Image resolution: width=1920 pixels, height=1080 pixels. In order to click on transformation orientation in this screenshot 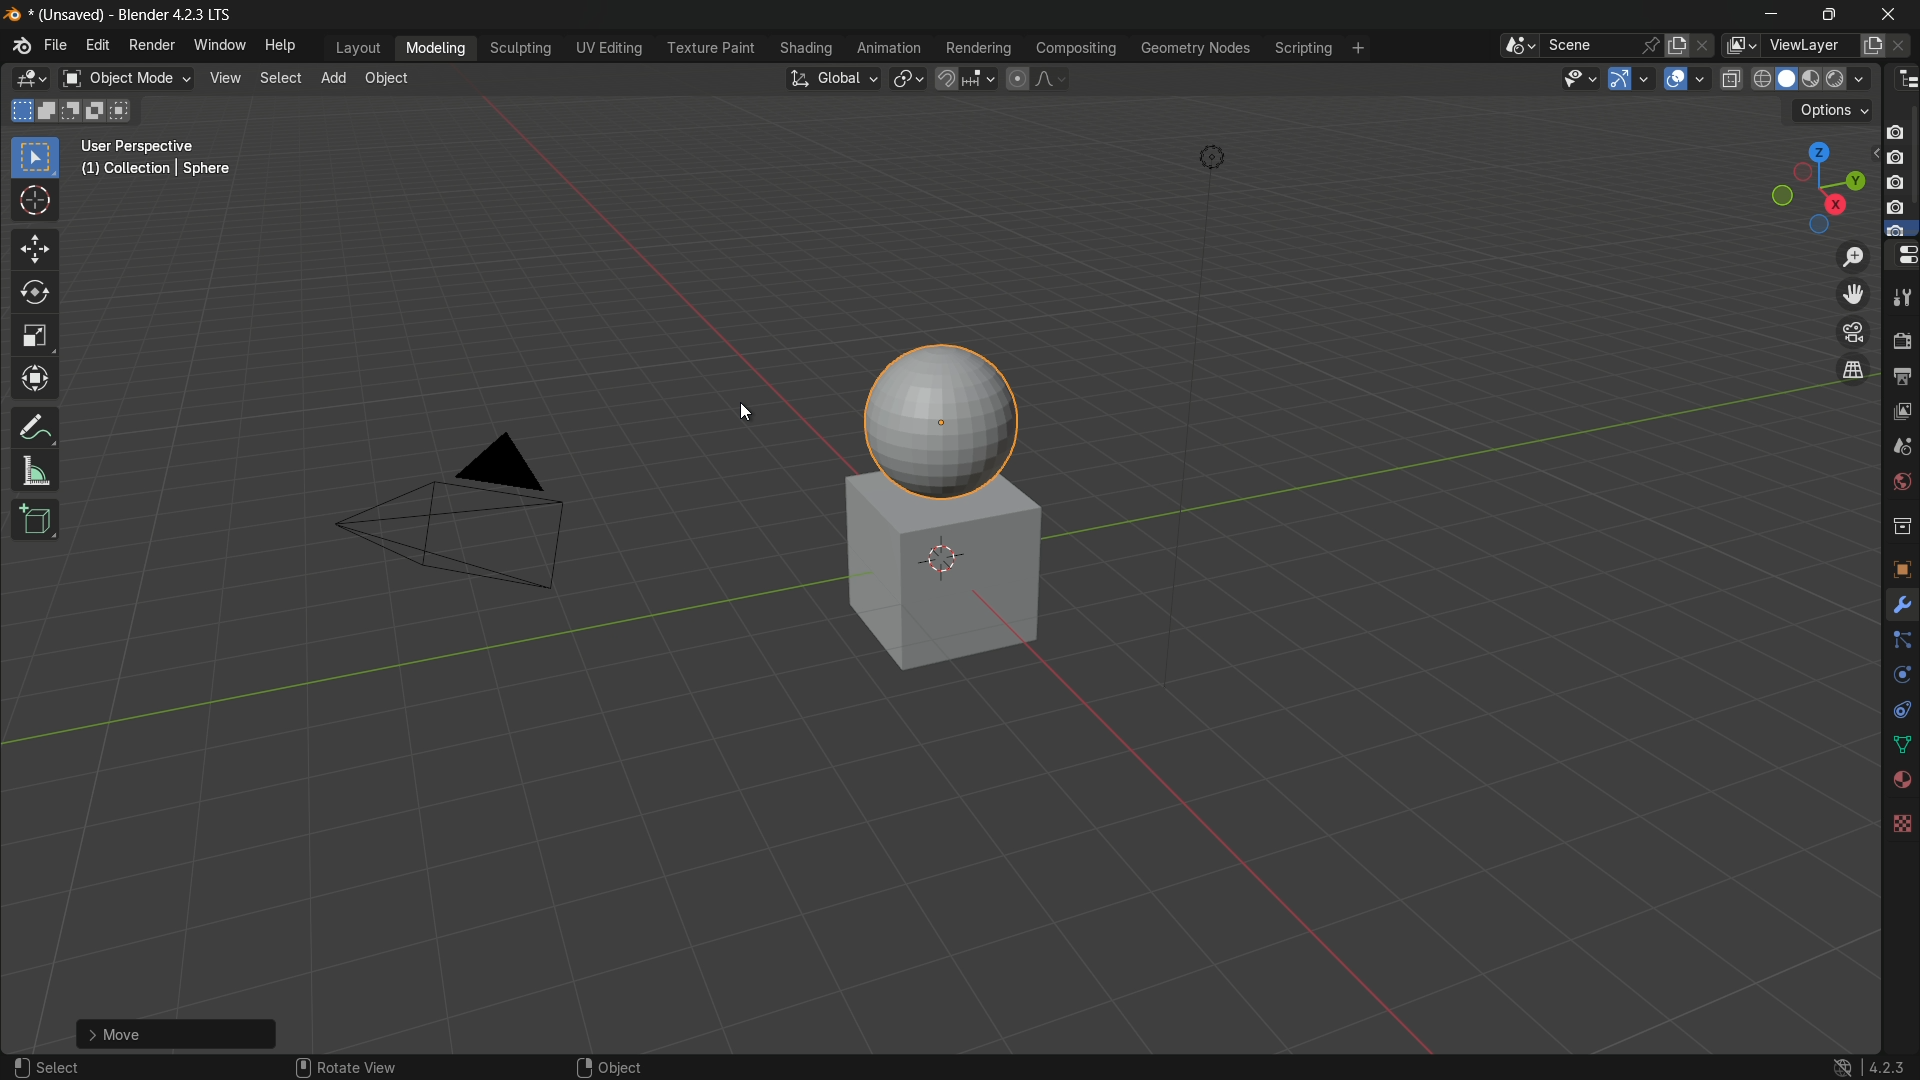, I will do `click(834, 78)`.